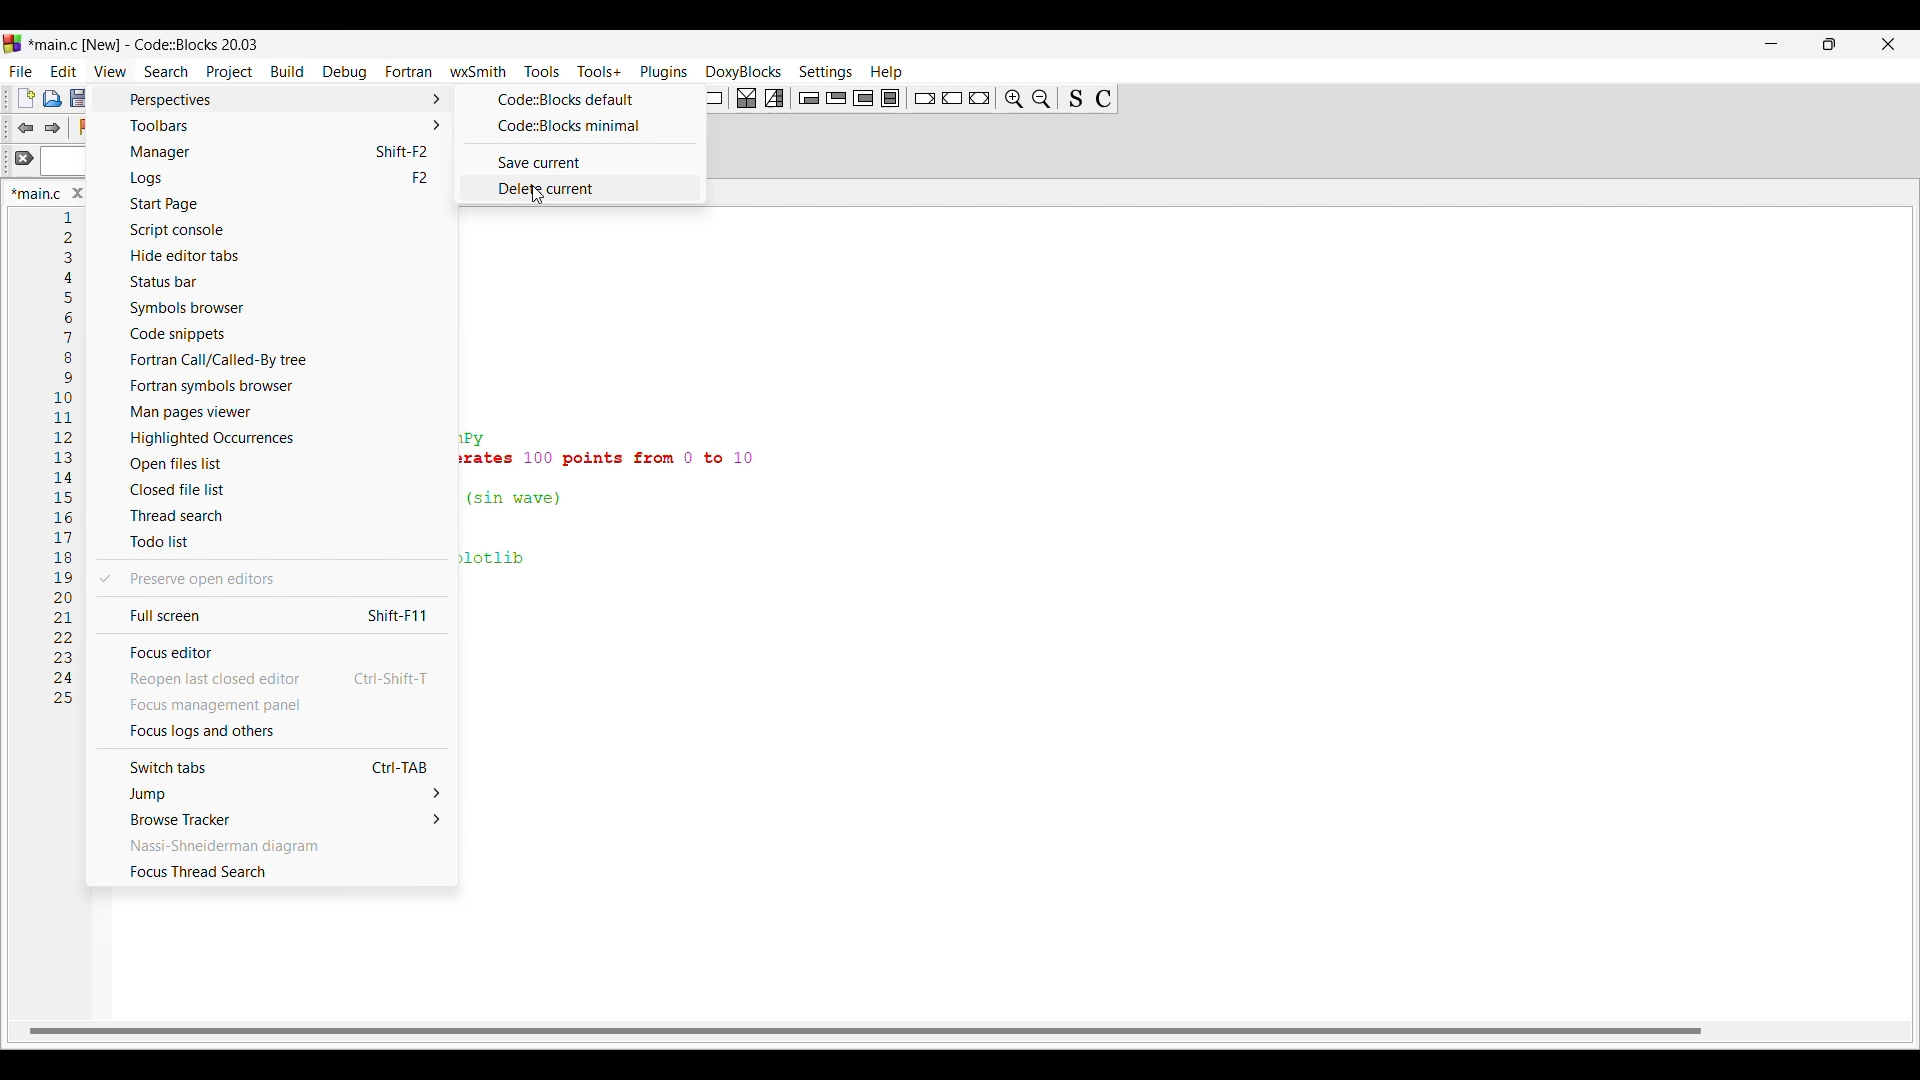 The width and height of the screenshot is (1920, 1080). Describe the element at coordinates (1772, 44) in the screenshot. I see `Minimize` at that location.